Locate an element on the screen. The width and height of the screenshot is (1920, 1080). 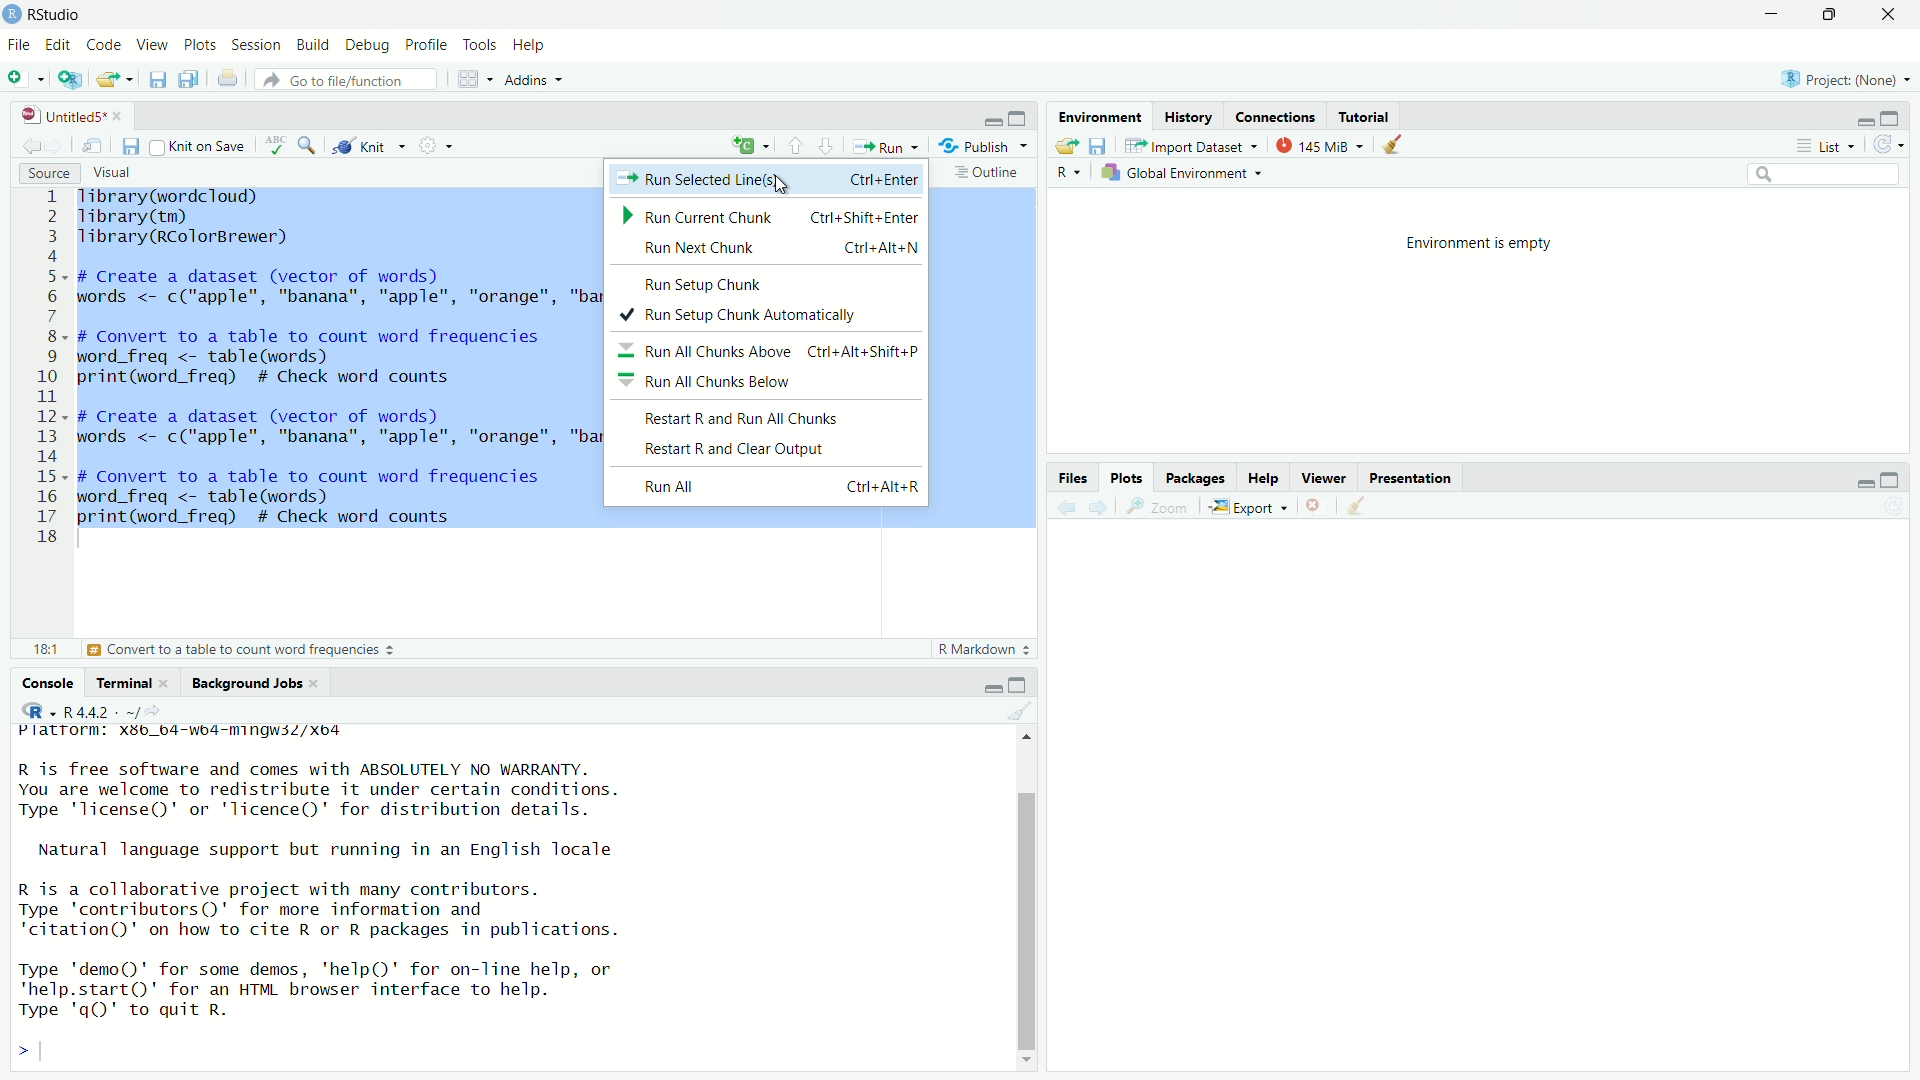
Go back to the previous Source location is located at coordinates (30, 147).